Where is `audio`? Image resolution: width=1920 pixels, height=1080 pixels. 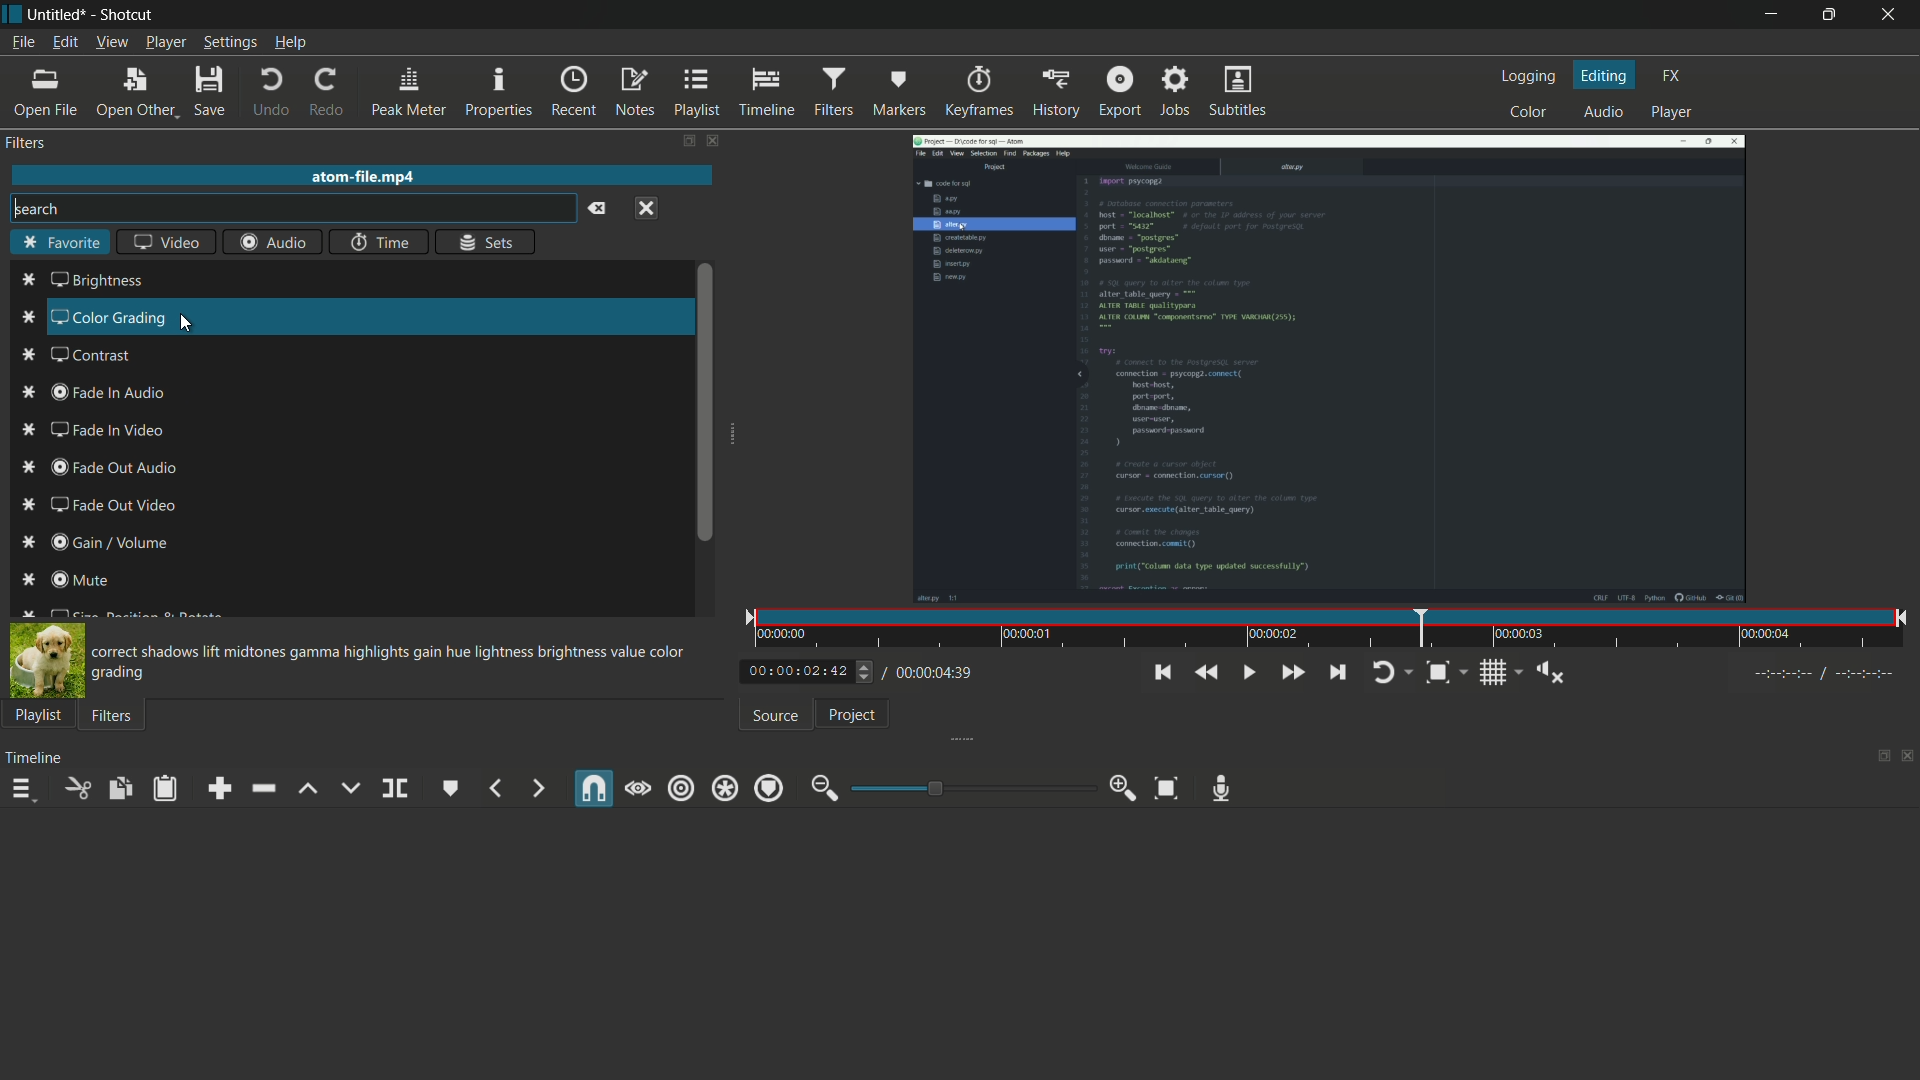 audio is located at coordinates (277, 244).